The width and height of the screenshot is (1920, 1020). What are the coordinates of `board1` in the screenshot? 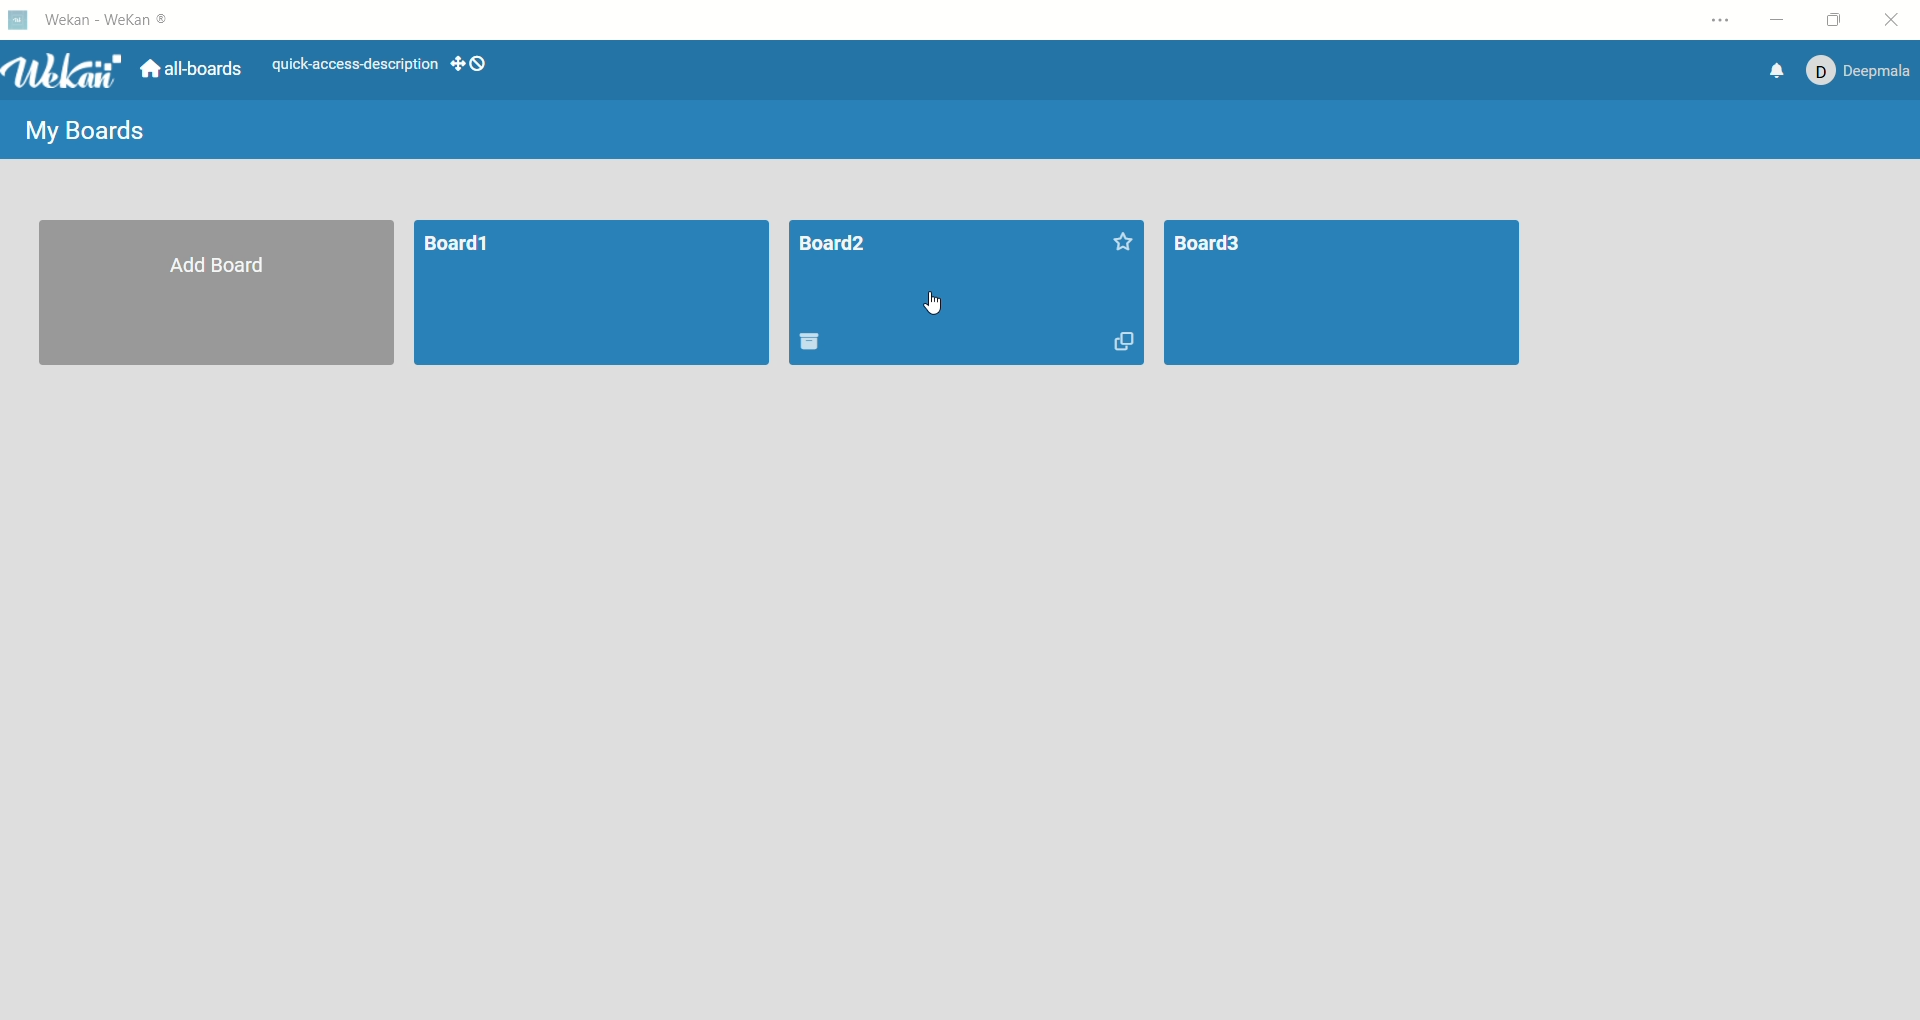 It's located at (591, 294).